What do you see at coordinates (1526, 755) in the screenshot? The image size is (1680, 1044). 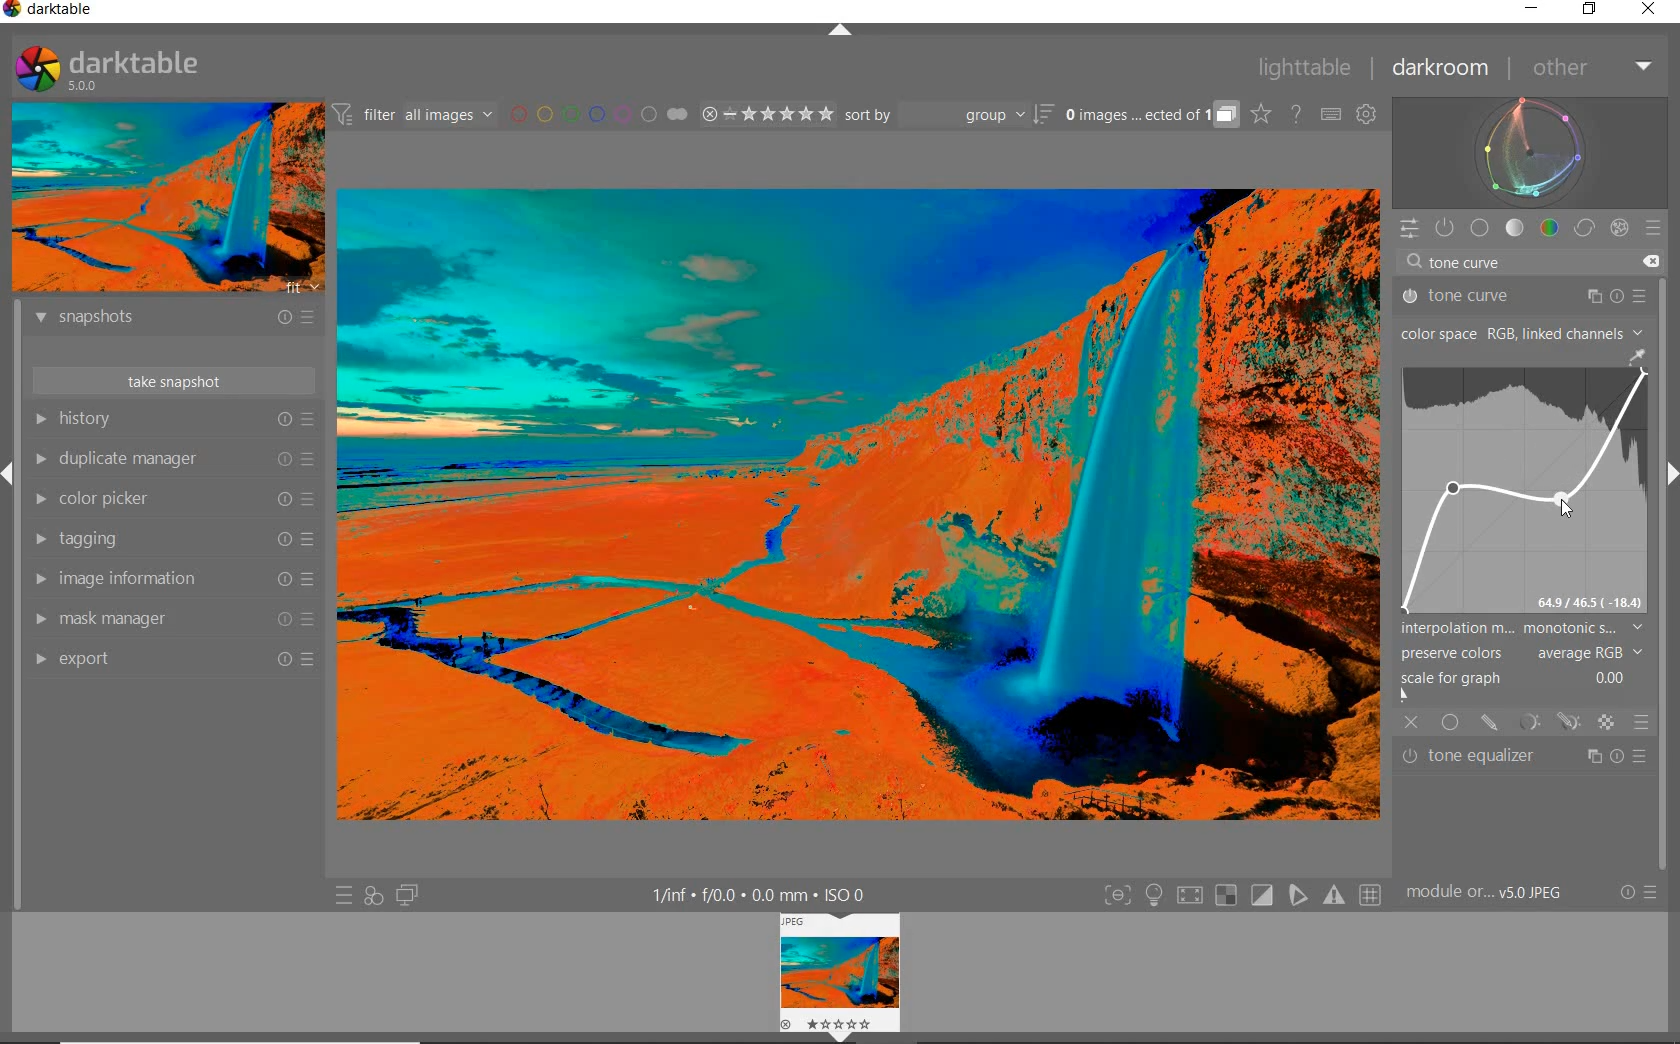 I see `tone equalizer` at bounding box center [1526, 755].